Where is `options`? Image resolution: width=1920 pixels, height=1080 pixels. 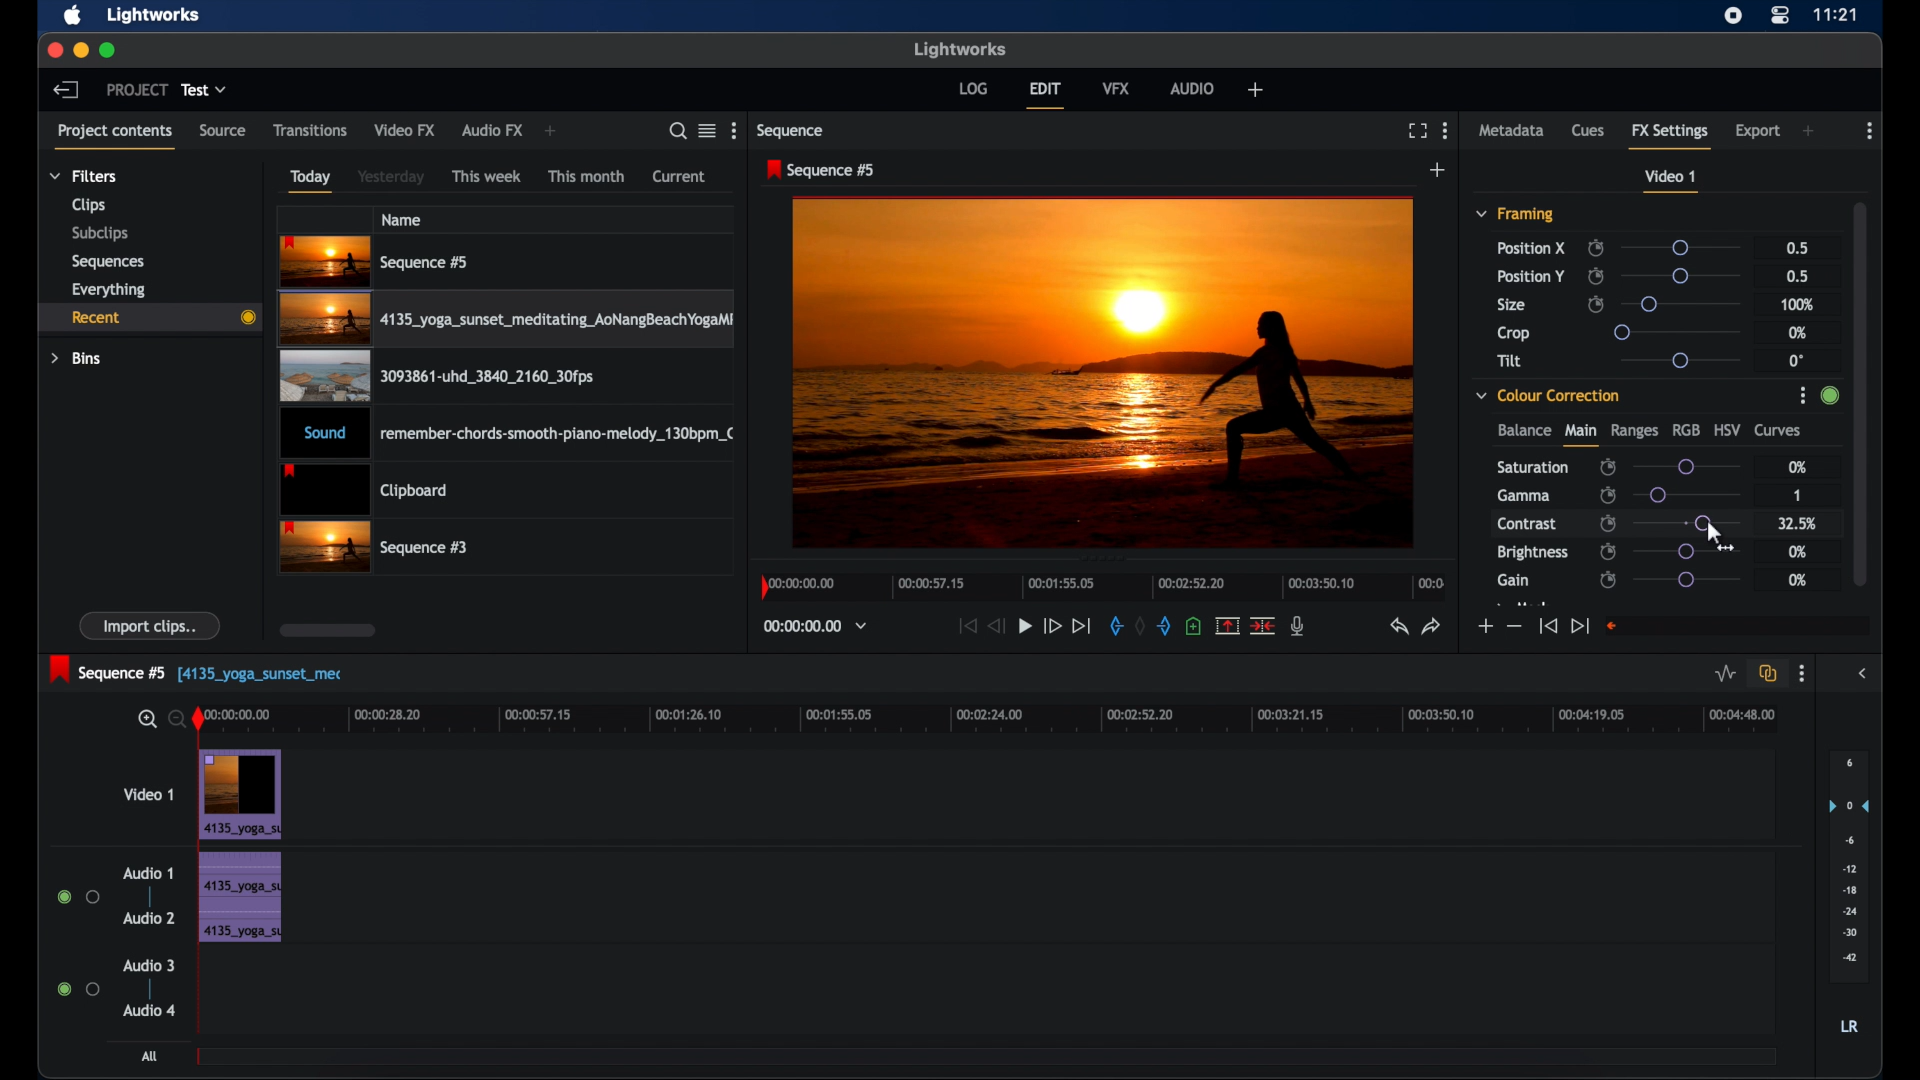
options is located at coordinates (1796, 398).